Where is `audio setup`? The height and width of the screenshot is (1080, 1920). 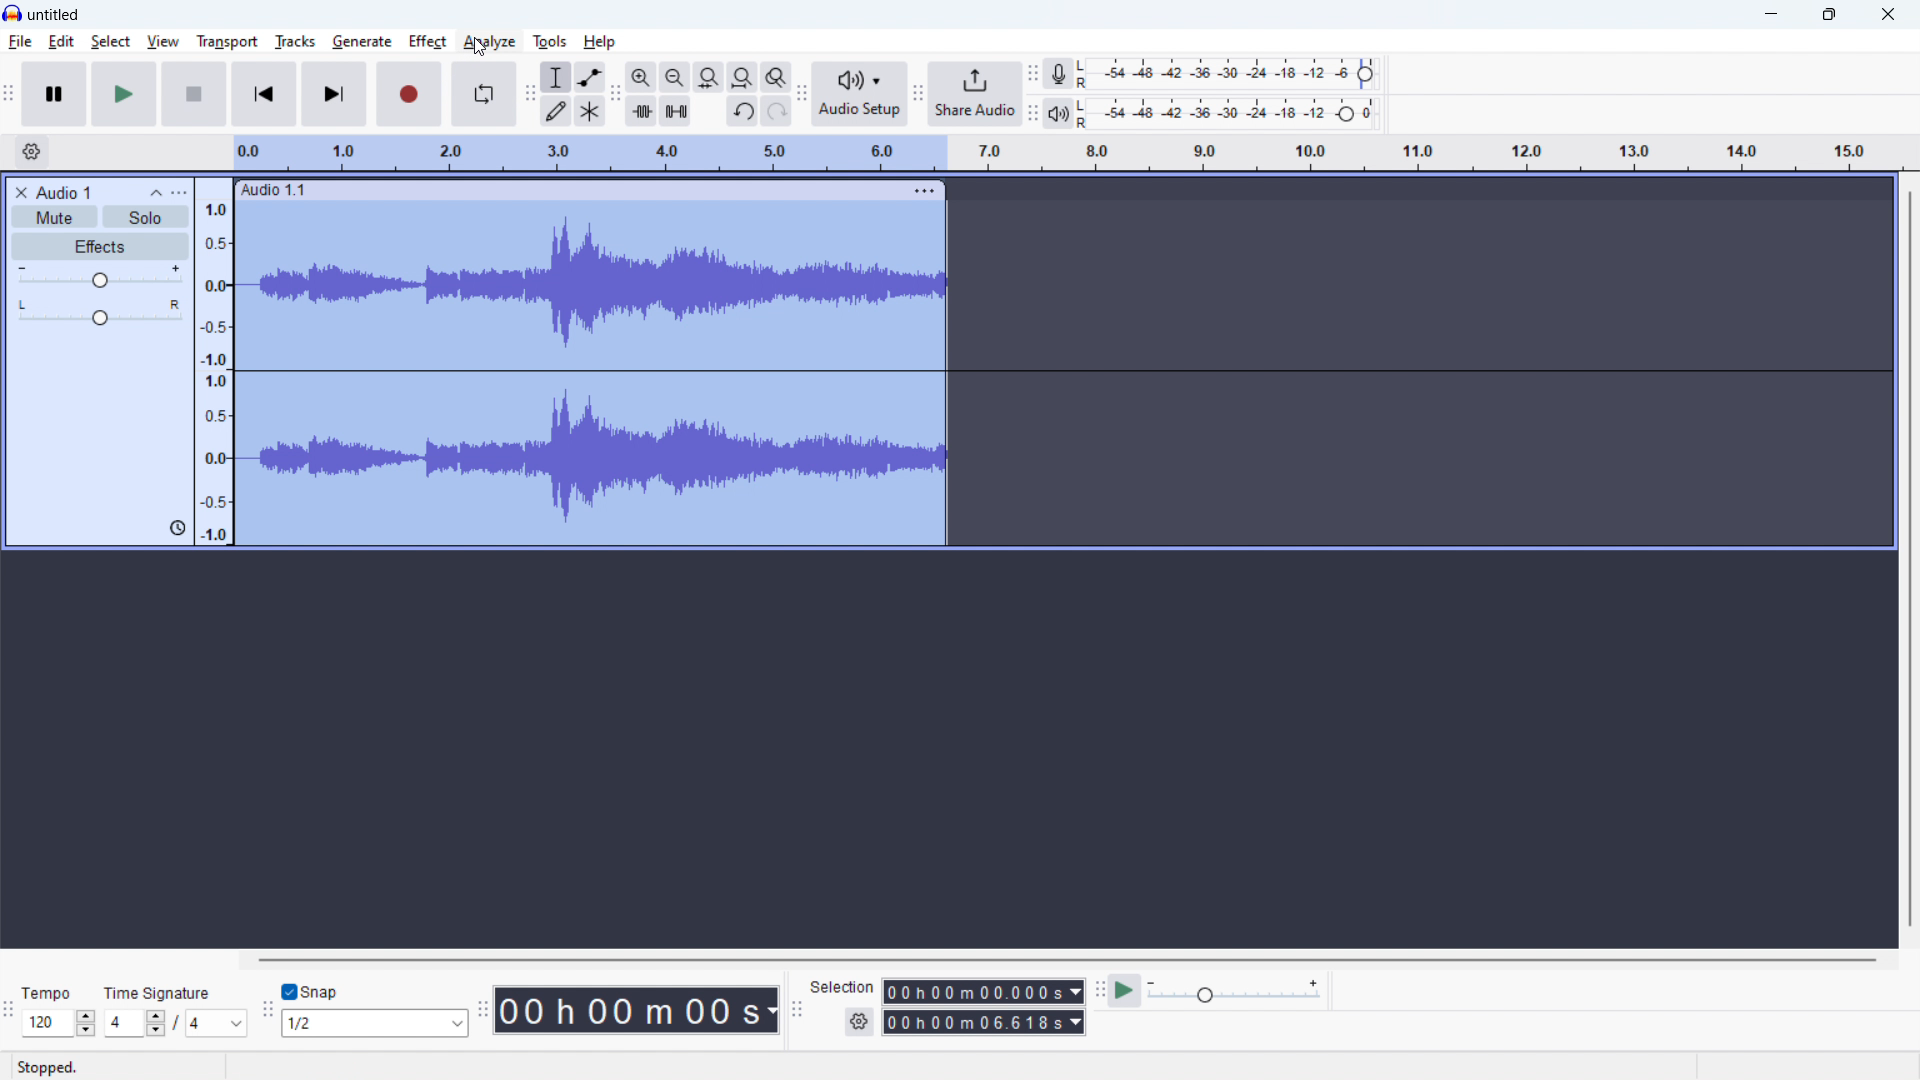
audio setup is located at coordinates (860, 93).